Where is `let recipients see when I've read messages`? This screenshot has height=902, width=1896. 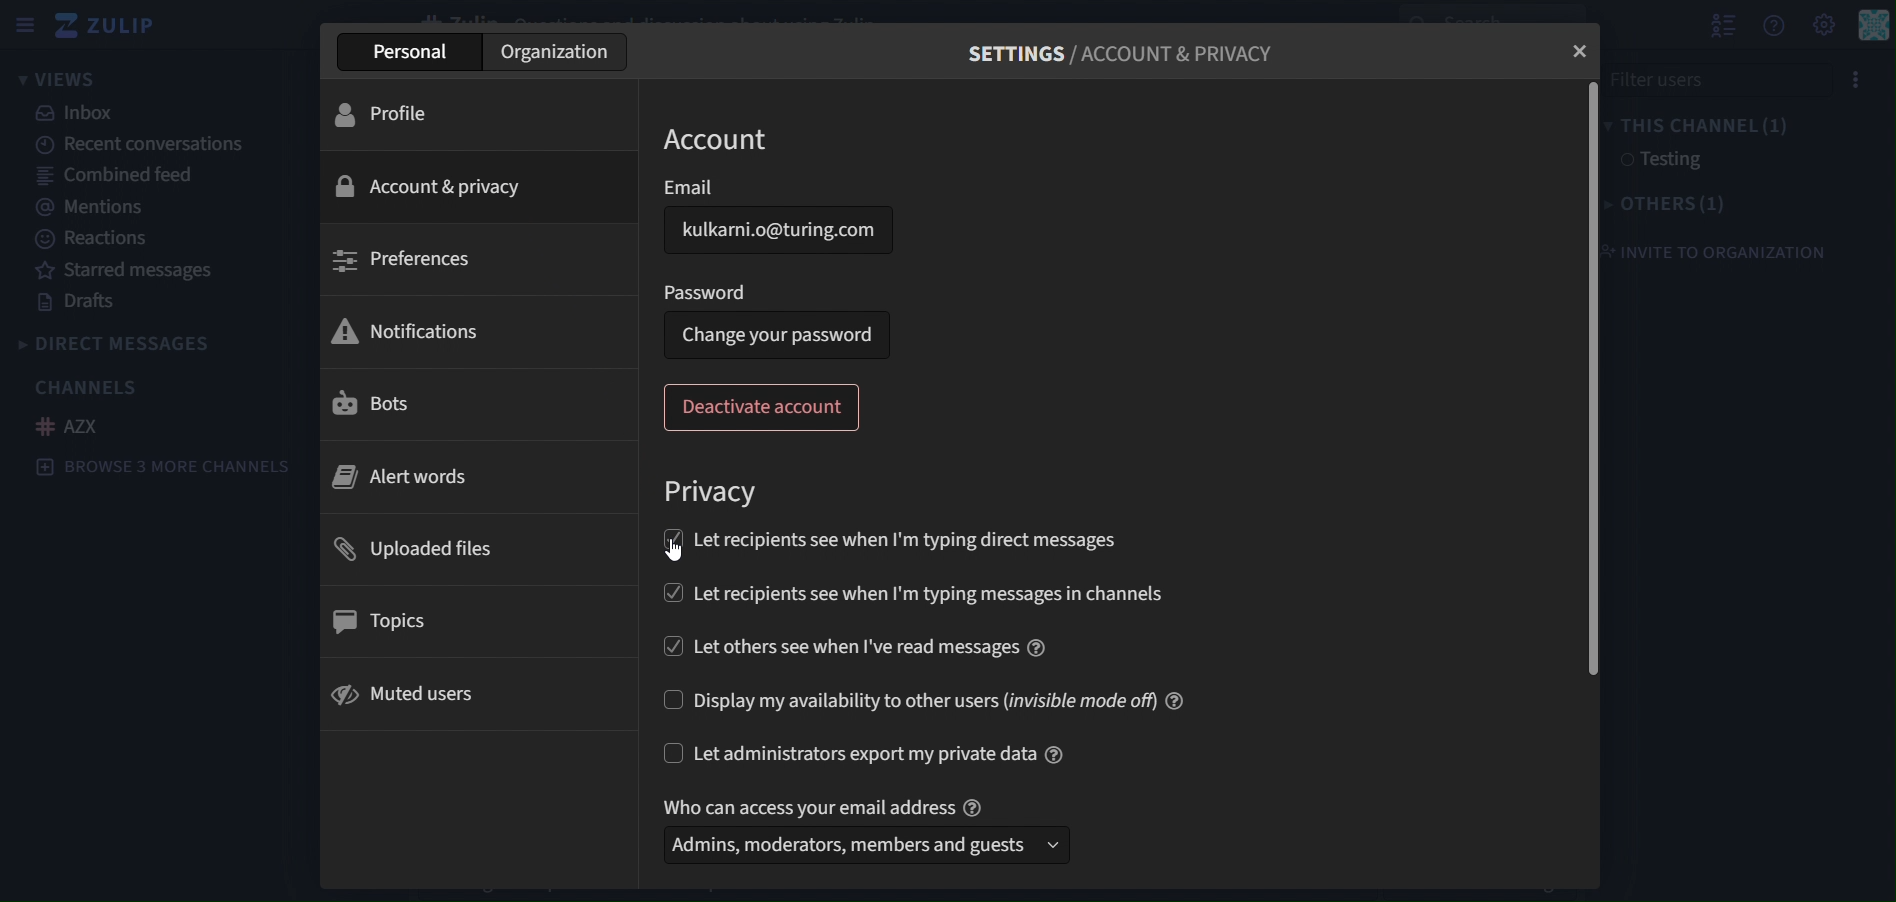
let recipients see when I've read messages is located at coordinates (866, 644).